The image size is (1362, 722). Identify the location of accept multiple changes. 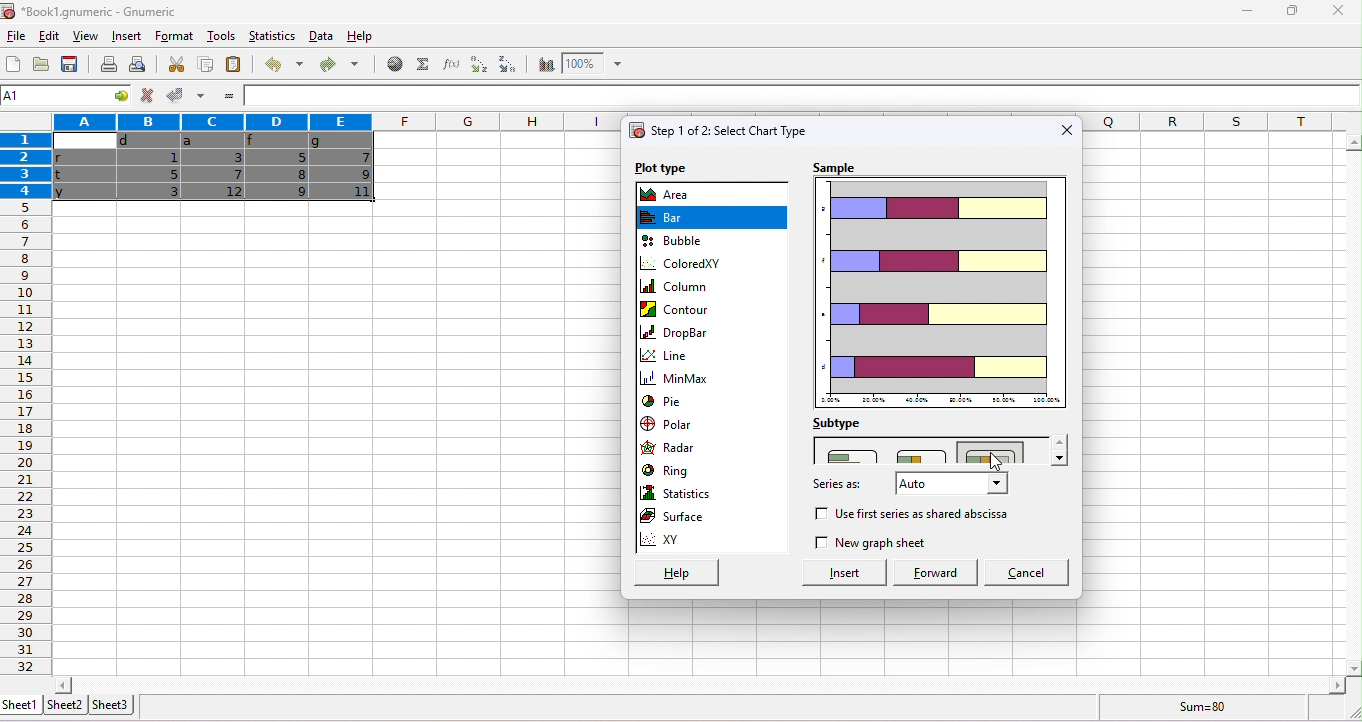
(202, 95).